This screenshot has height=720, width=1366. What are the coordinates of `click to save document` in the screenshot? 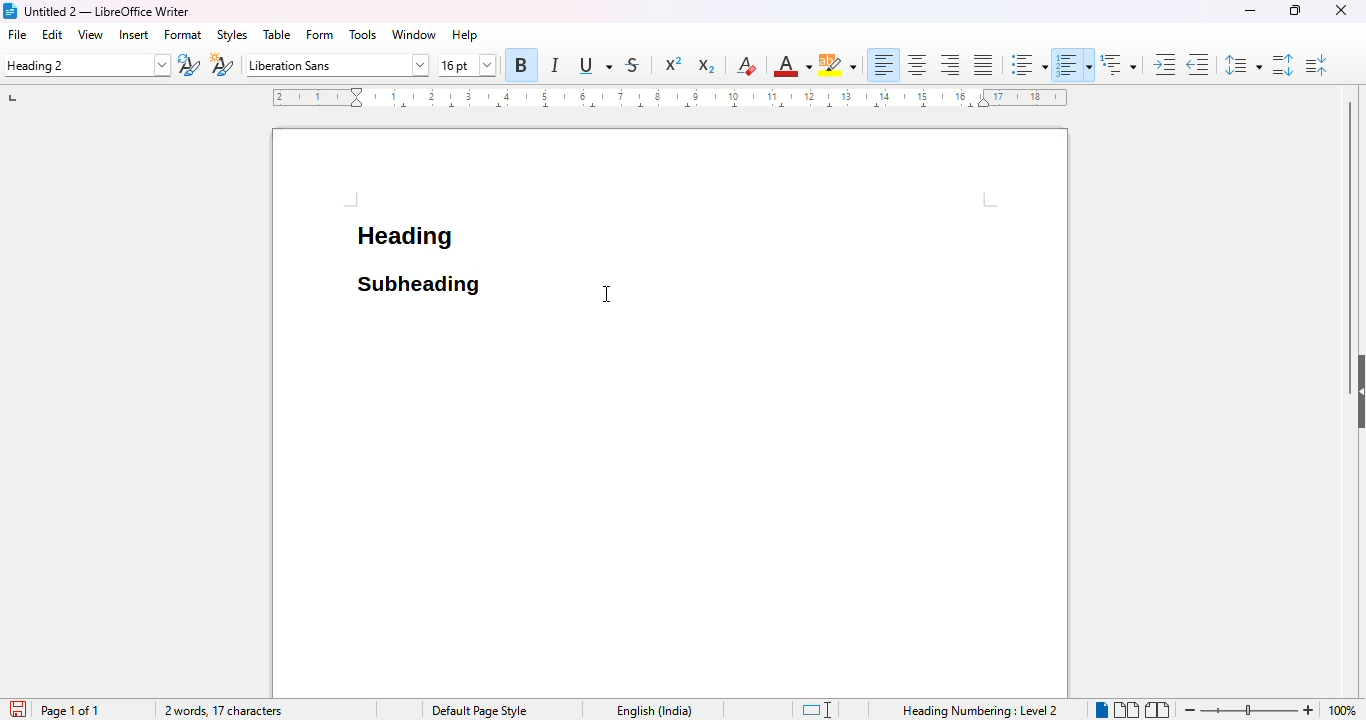 It's located at (21, 711).